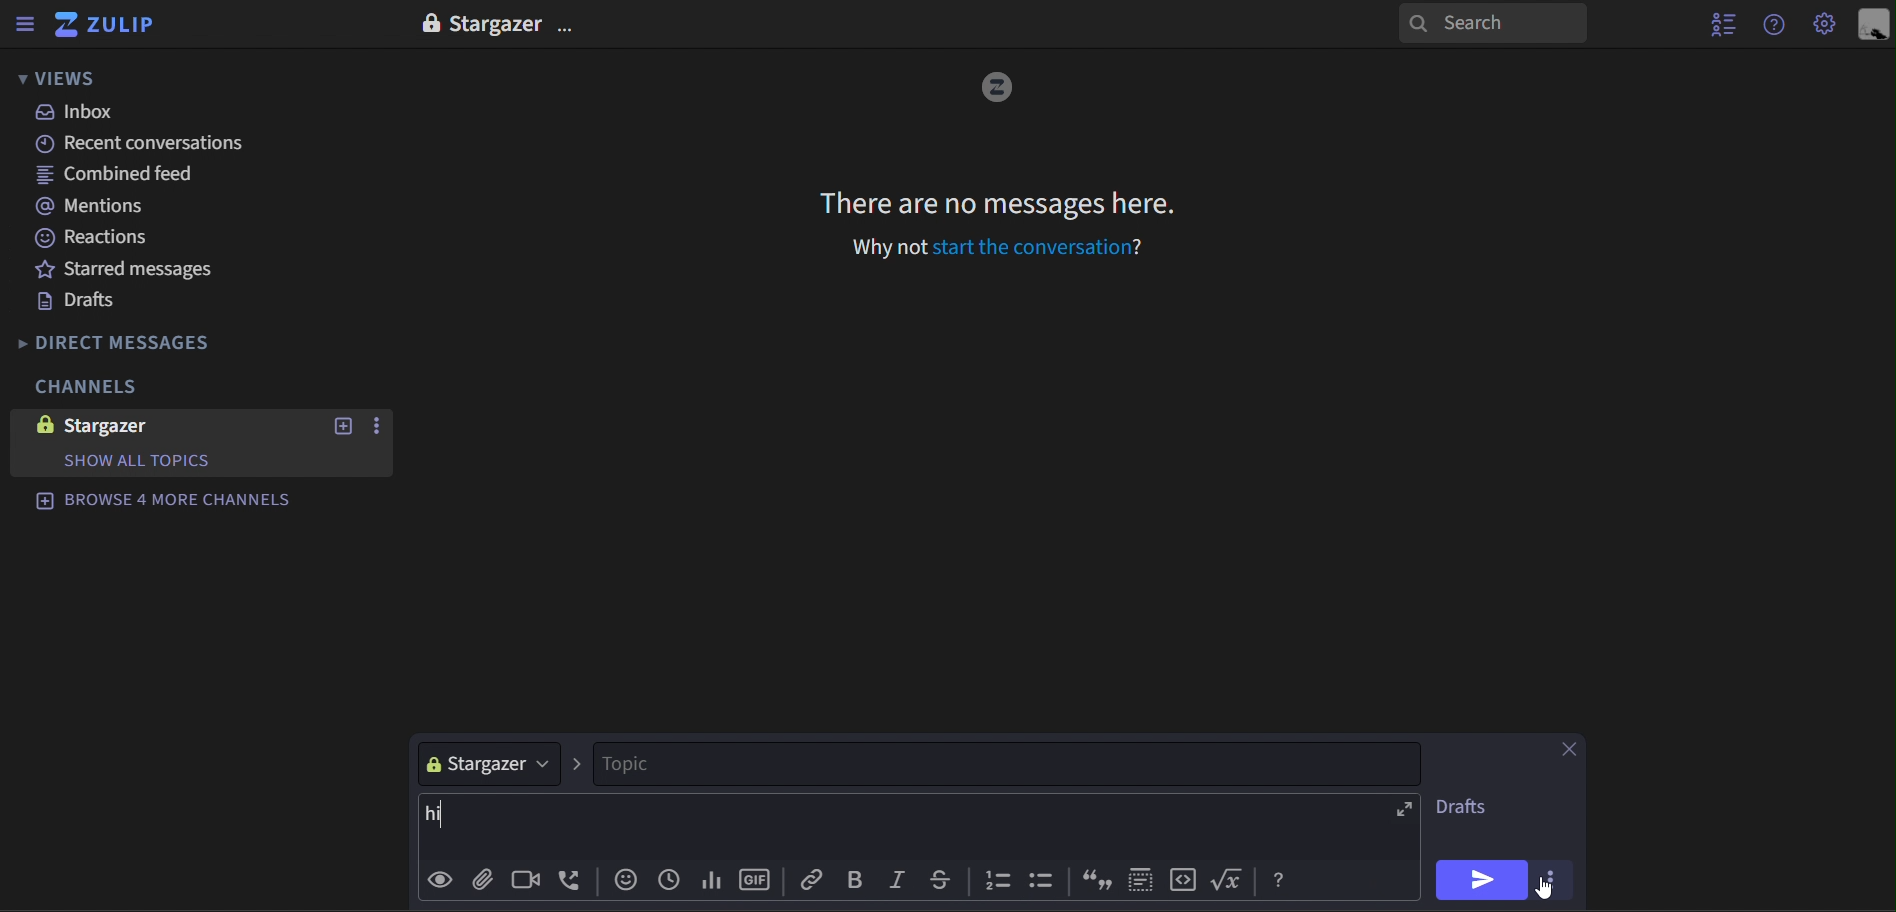  Describe the element at coordinates (1497, 26) in the screenshot. I see `search panel` at that location.